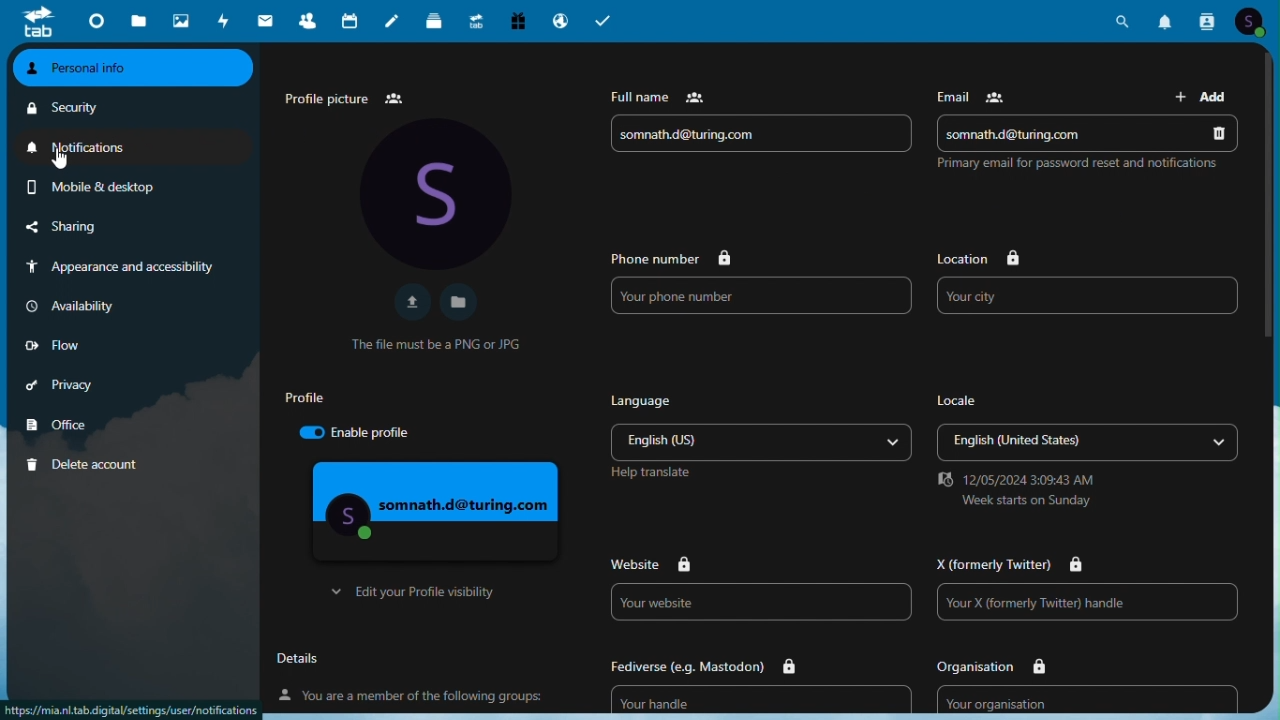 The height and width of the screenshot is (720, 1280). I want to click on Low, so click(70, 342).